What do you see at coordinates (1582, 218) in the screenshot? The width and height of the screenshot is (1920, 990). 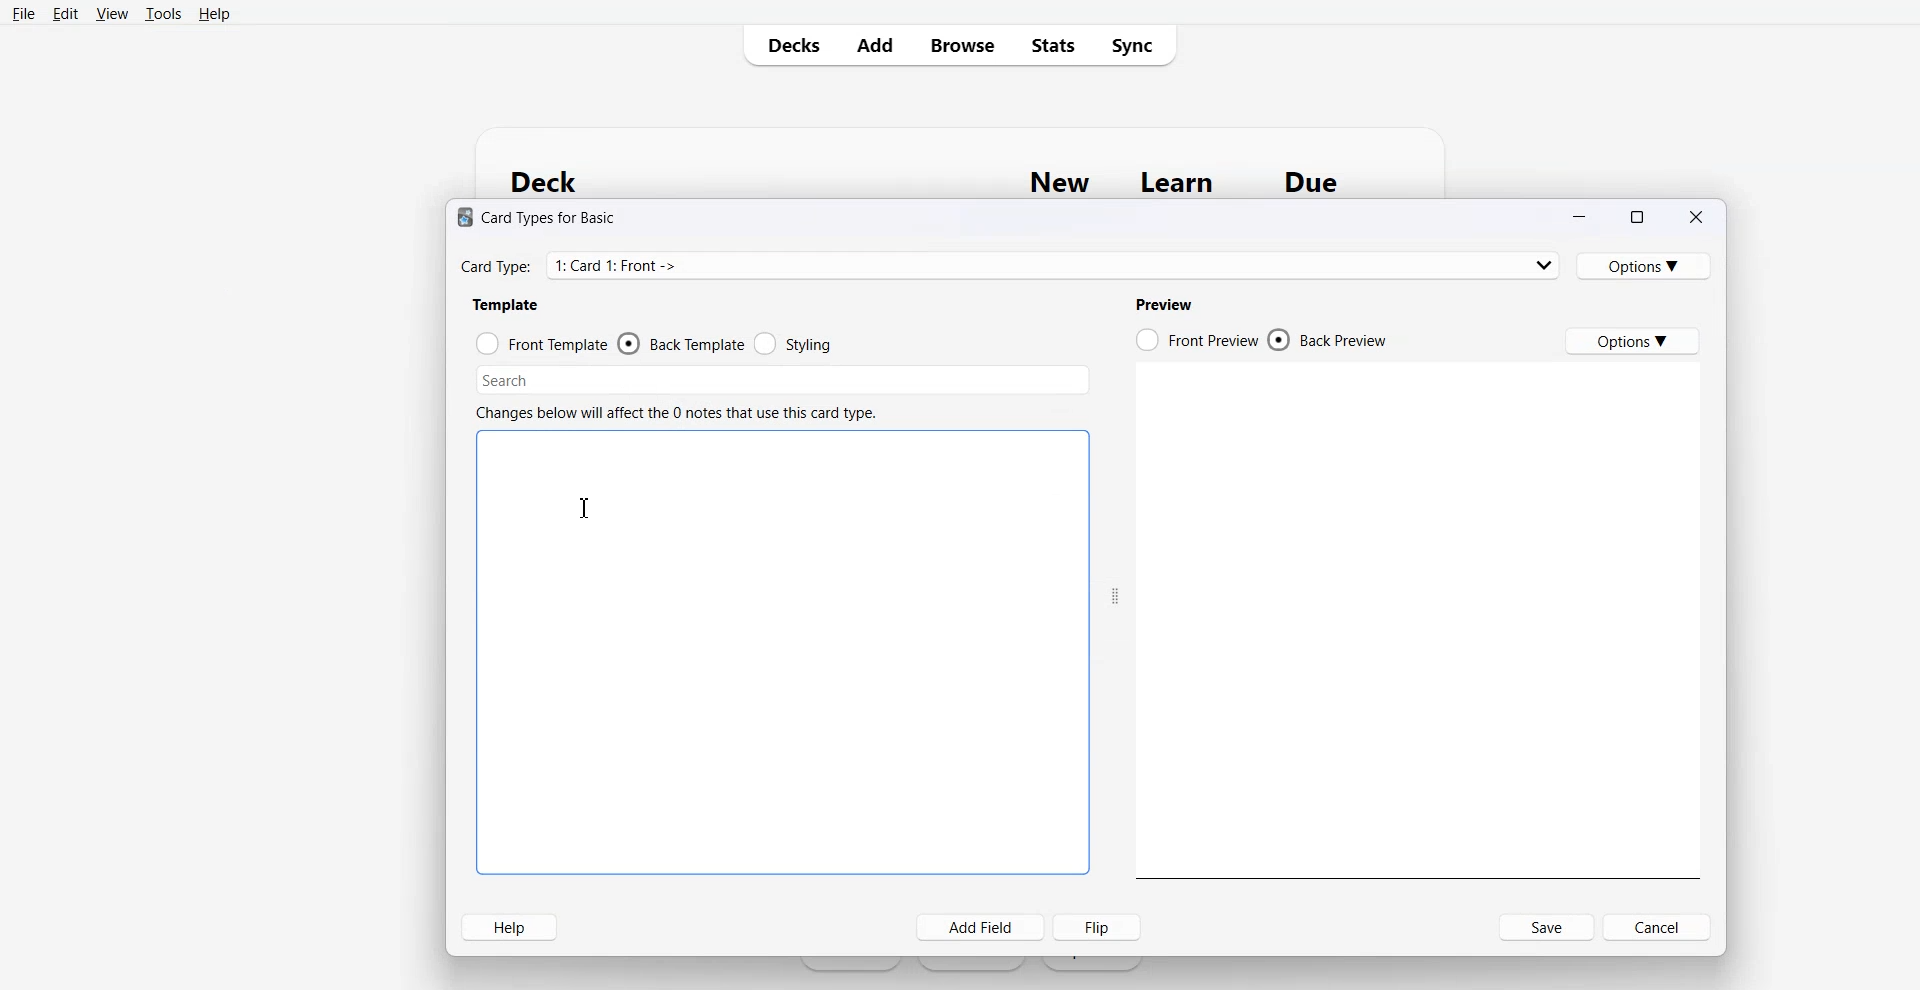 I see `Minimize` at bounding box center [1582, 218].